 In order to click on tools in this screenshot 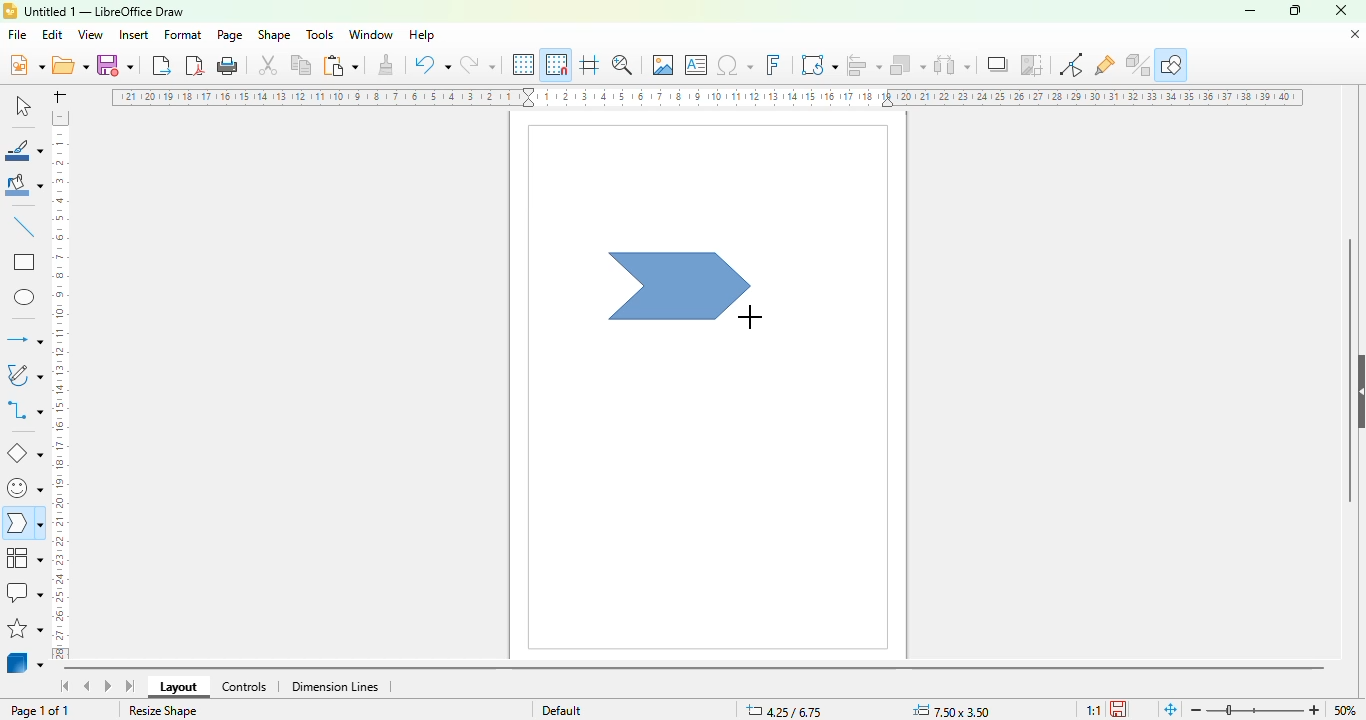, I will do `click(319, 34)`.